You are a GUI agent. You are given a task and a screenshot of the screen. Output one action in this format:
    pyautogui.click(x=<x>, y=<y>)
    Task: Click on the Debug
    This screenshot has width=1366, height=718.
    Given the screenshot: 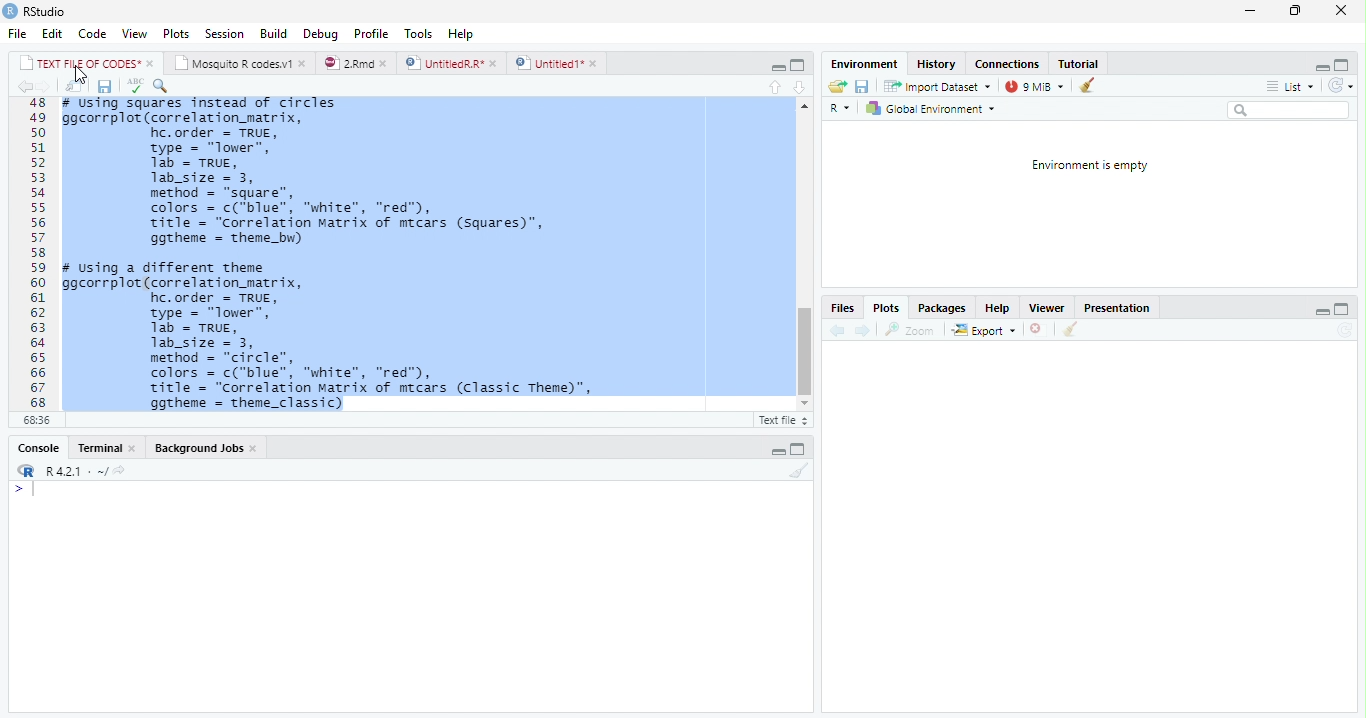 What is the action you would take?
    pyautogui.click(x=322, y=34)
    